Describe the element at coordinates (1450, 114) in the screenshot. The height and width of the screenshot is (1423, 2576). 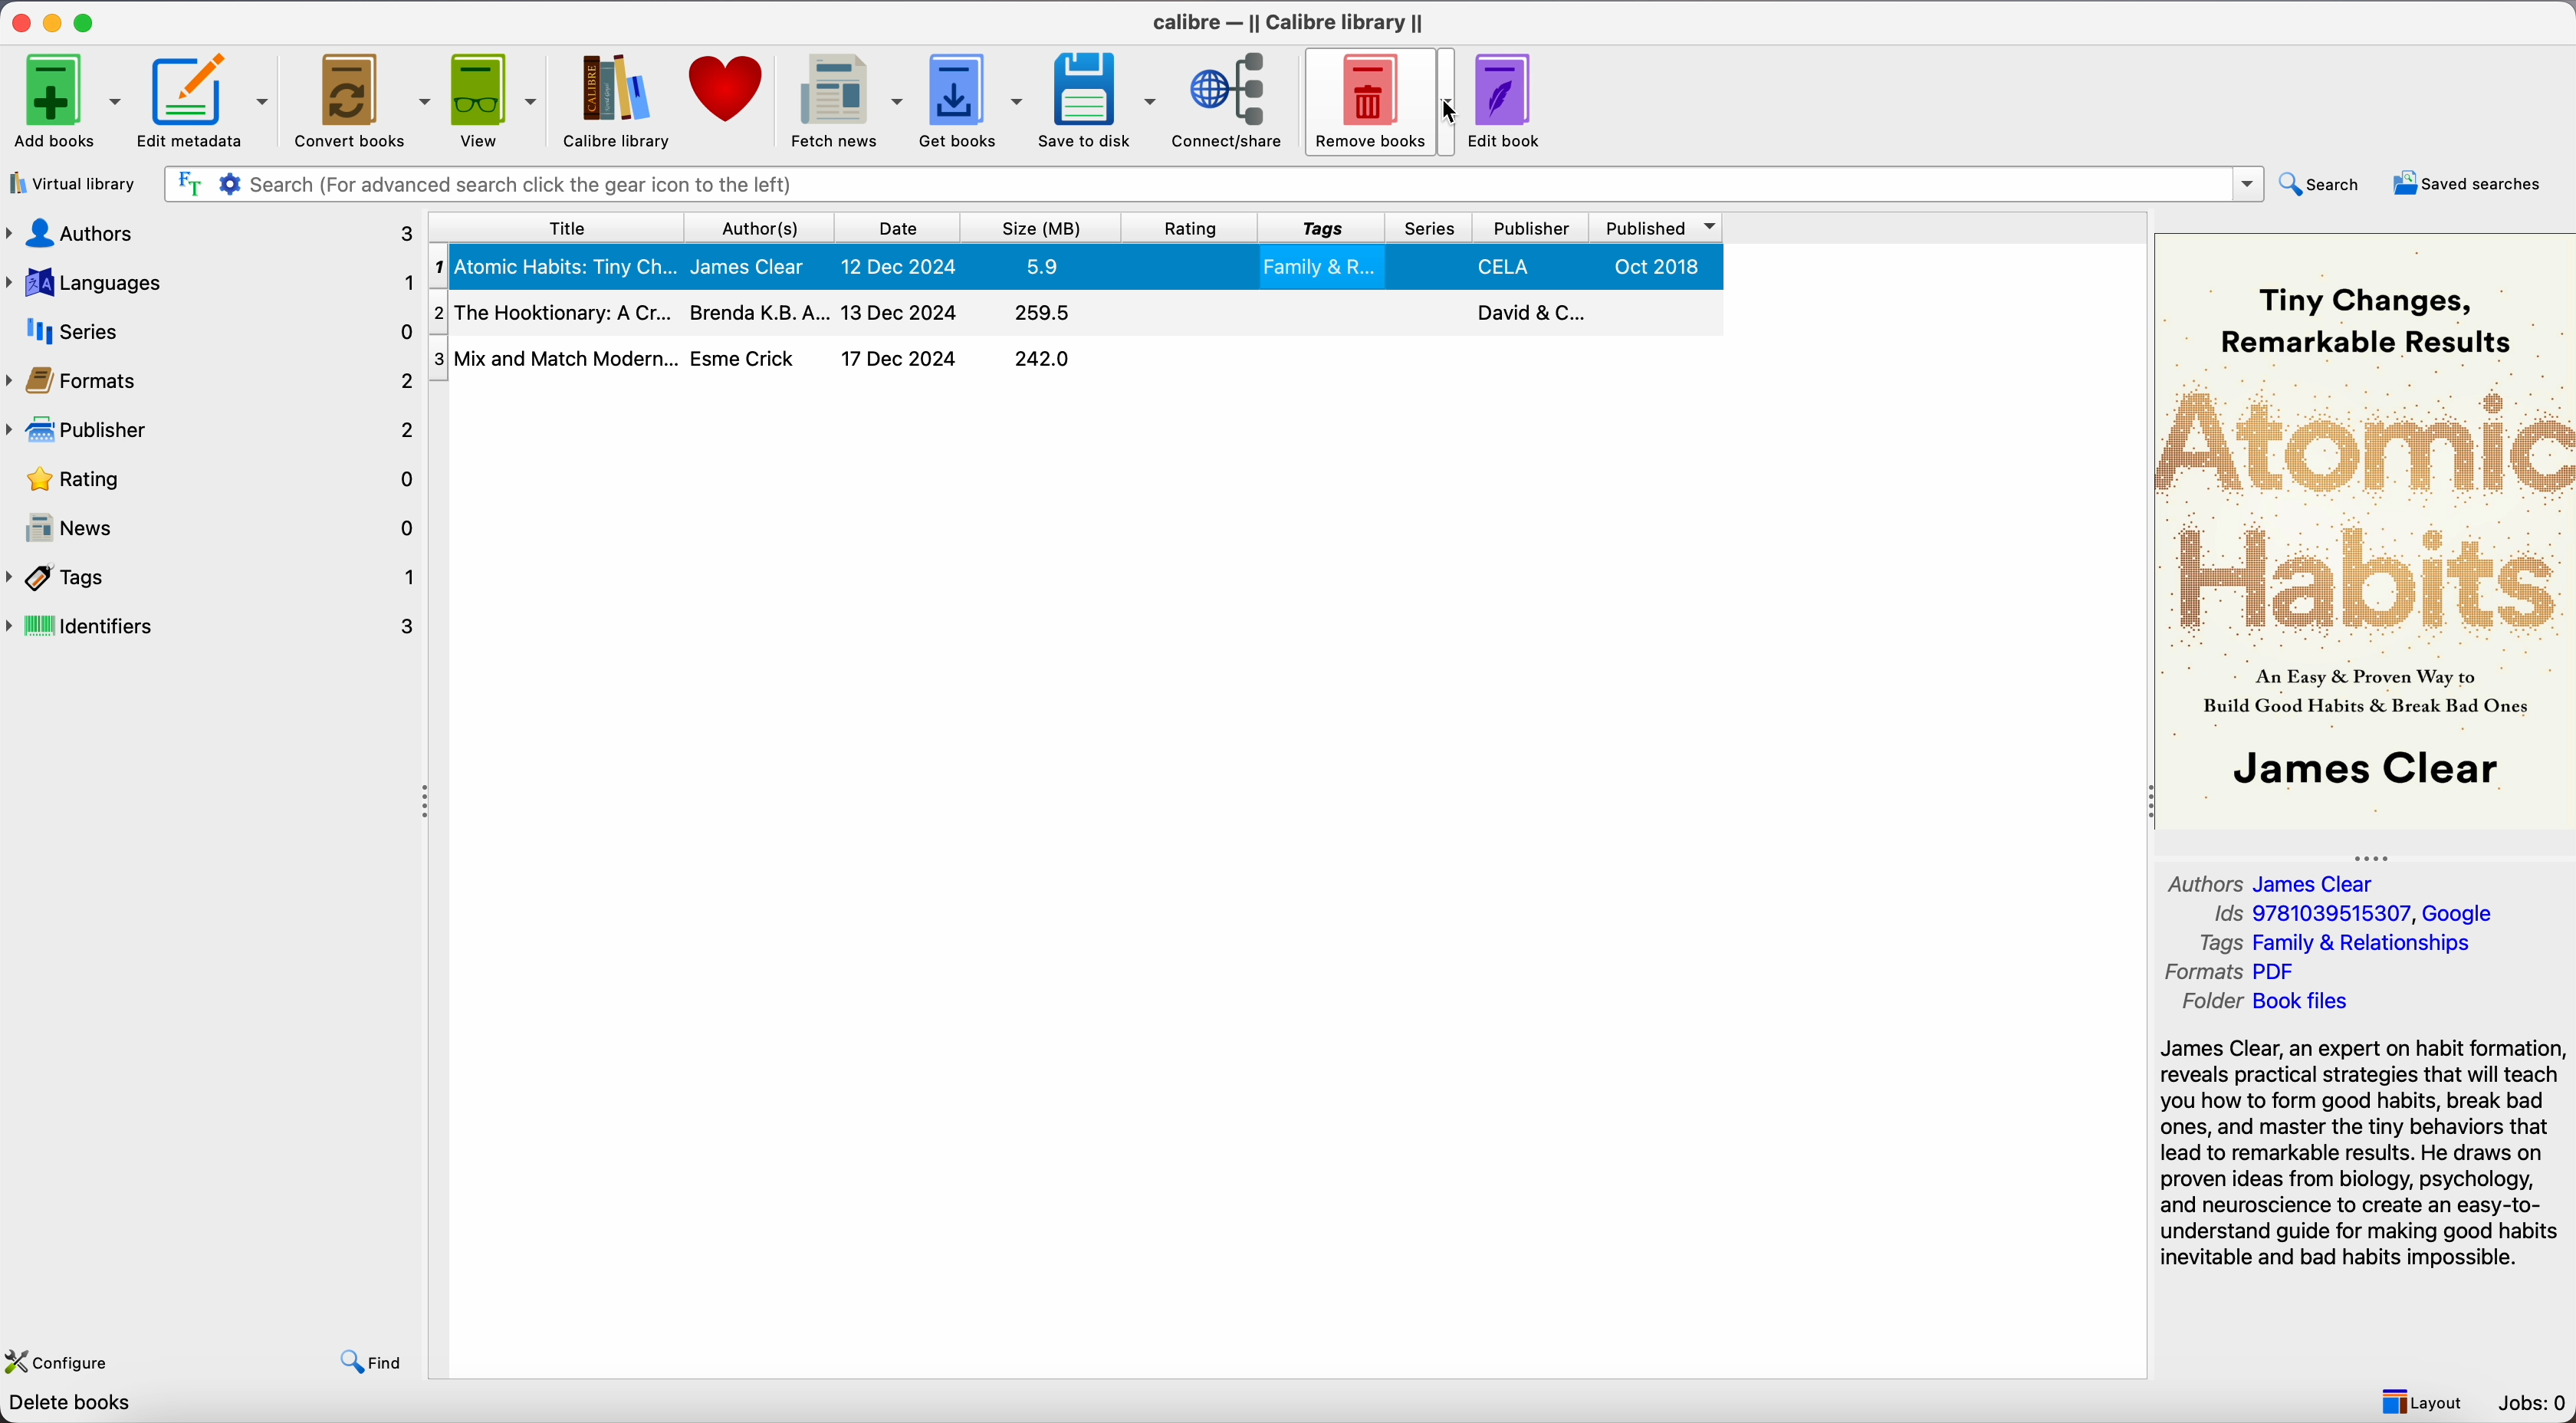
I see `cursor` at that location.